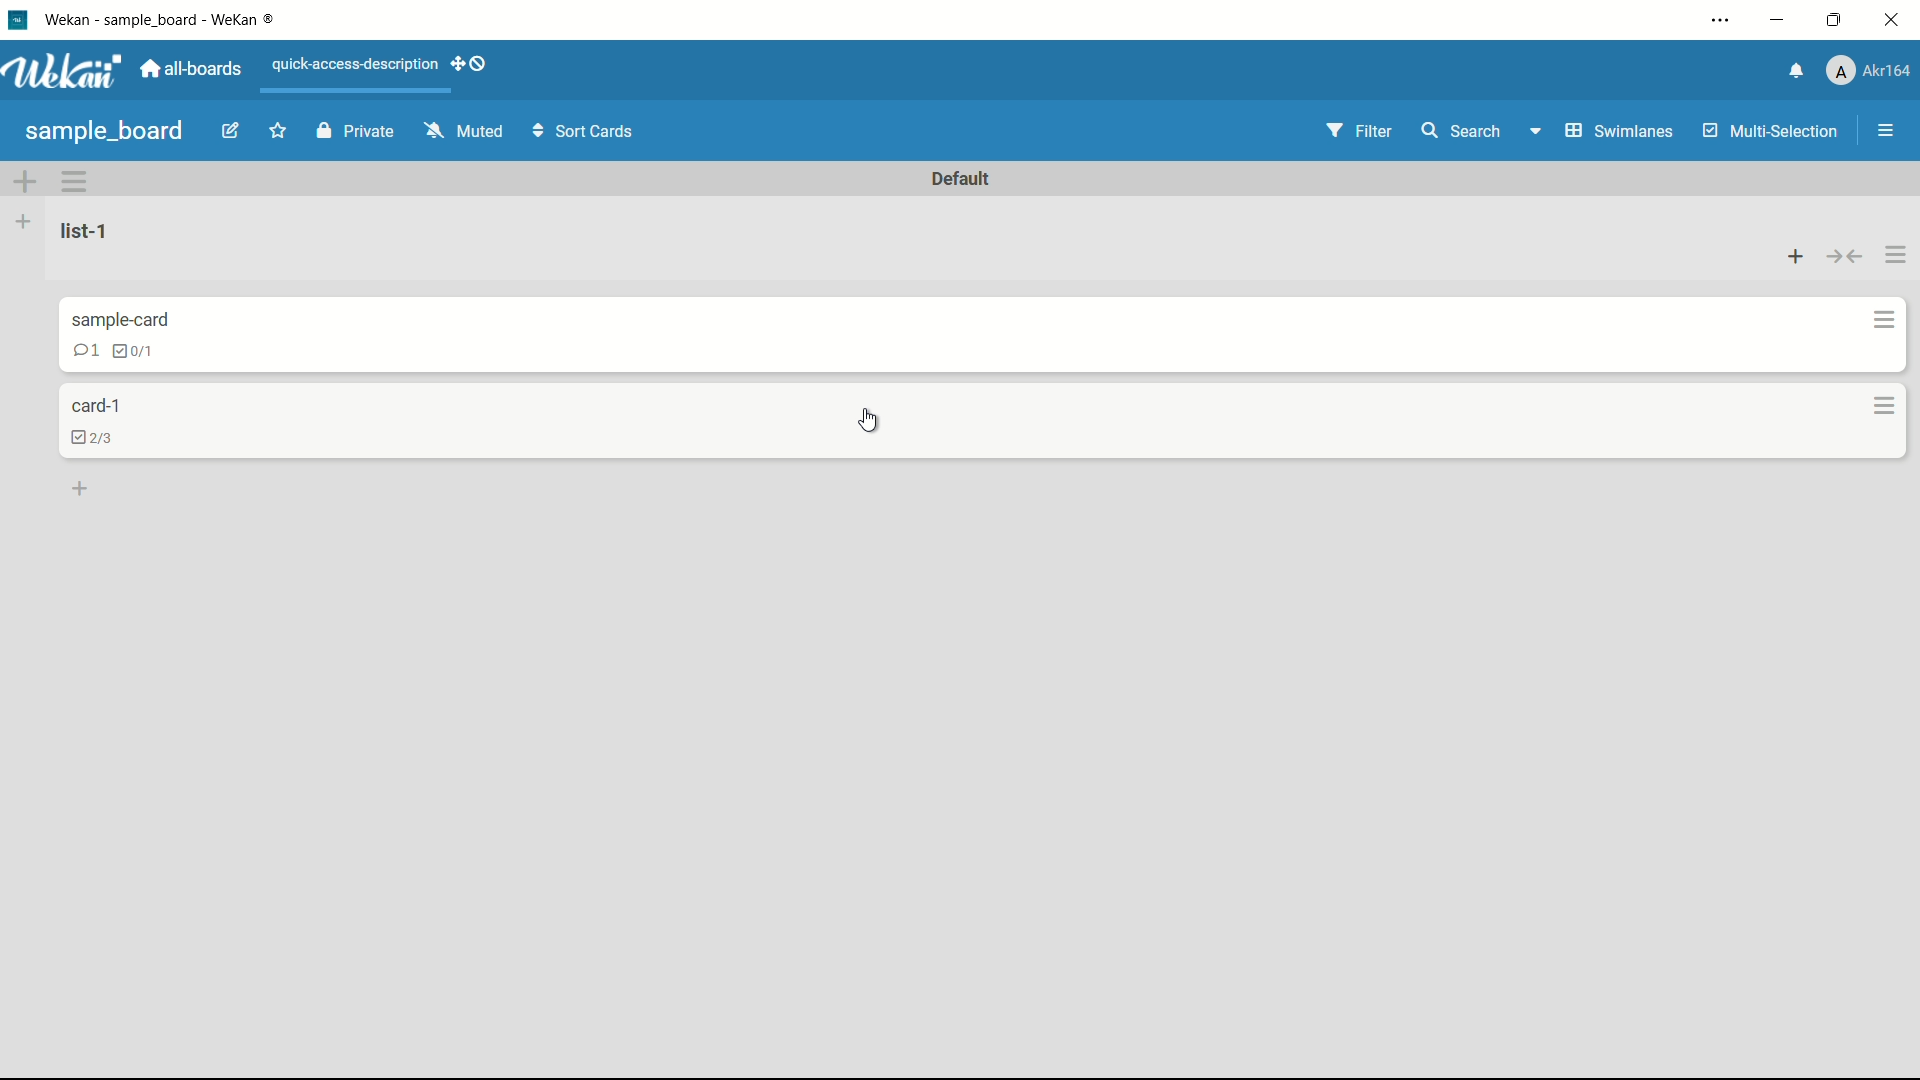  I want to click on card name, so click(118, 319).